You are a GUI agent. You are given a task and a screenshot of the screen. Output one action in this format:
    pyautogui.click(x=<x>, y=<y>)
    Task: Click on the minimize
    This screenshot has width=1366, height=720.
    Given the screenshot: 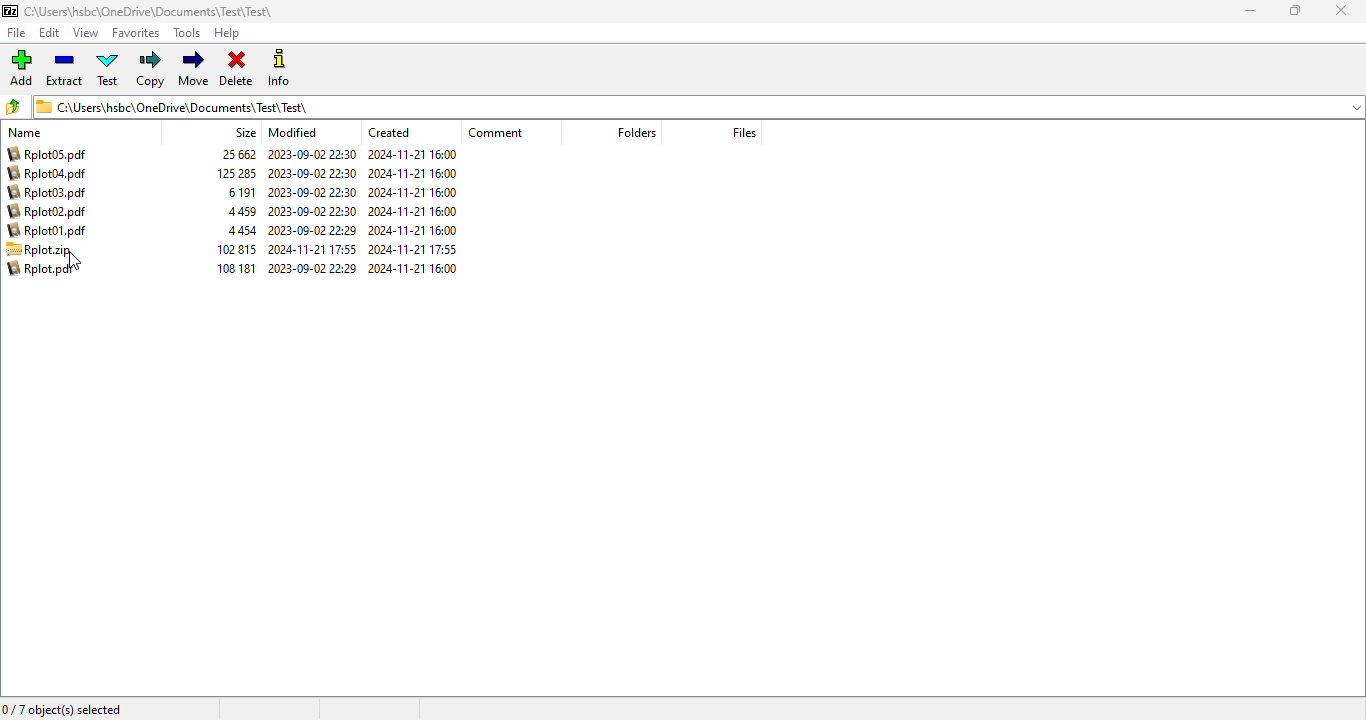 What is the action you would take?
    pyautogui.click(x=1250, y=10)
    